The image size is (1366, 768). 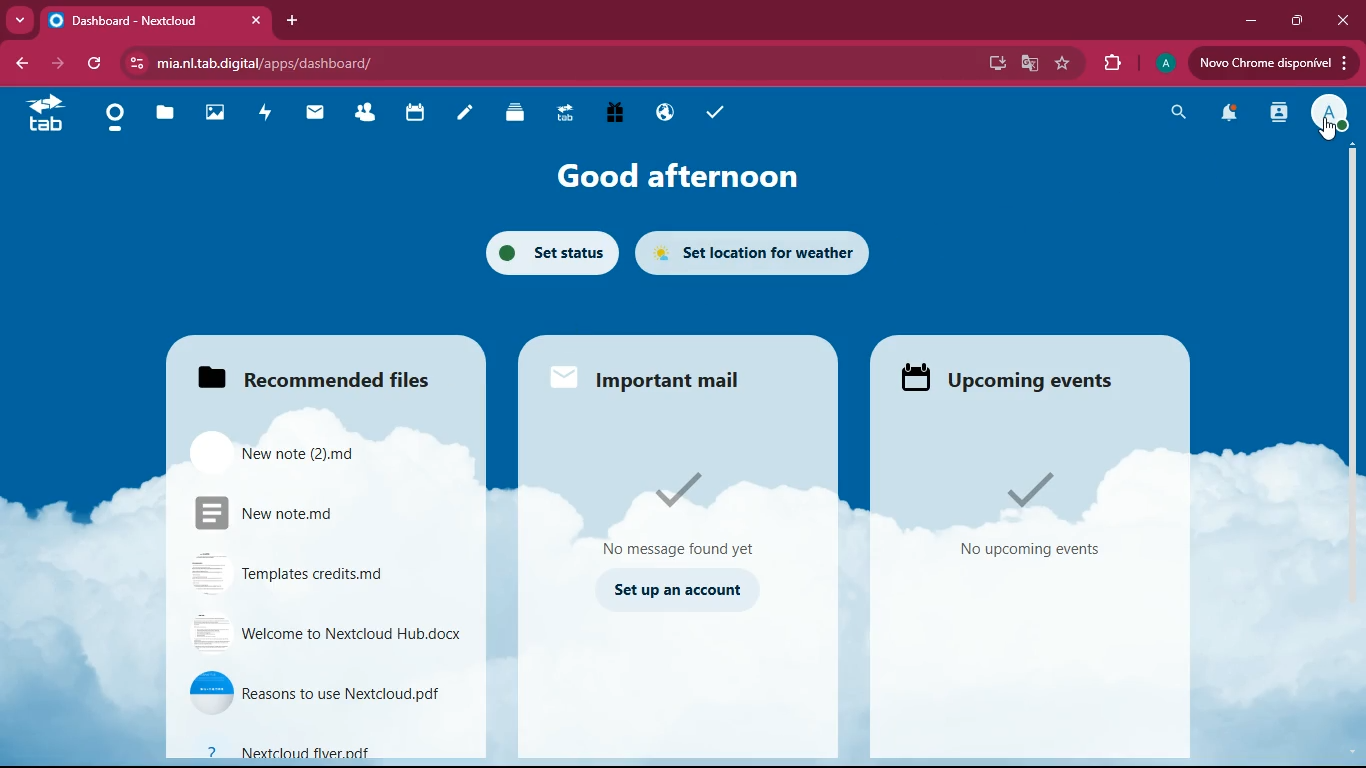 I want to click on close, so click(x=1343, y=19).